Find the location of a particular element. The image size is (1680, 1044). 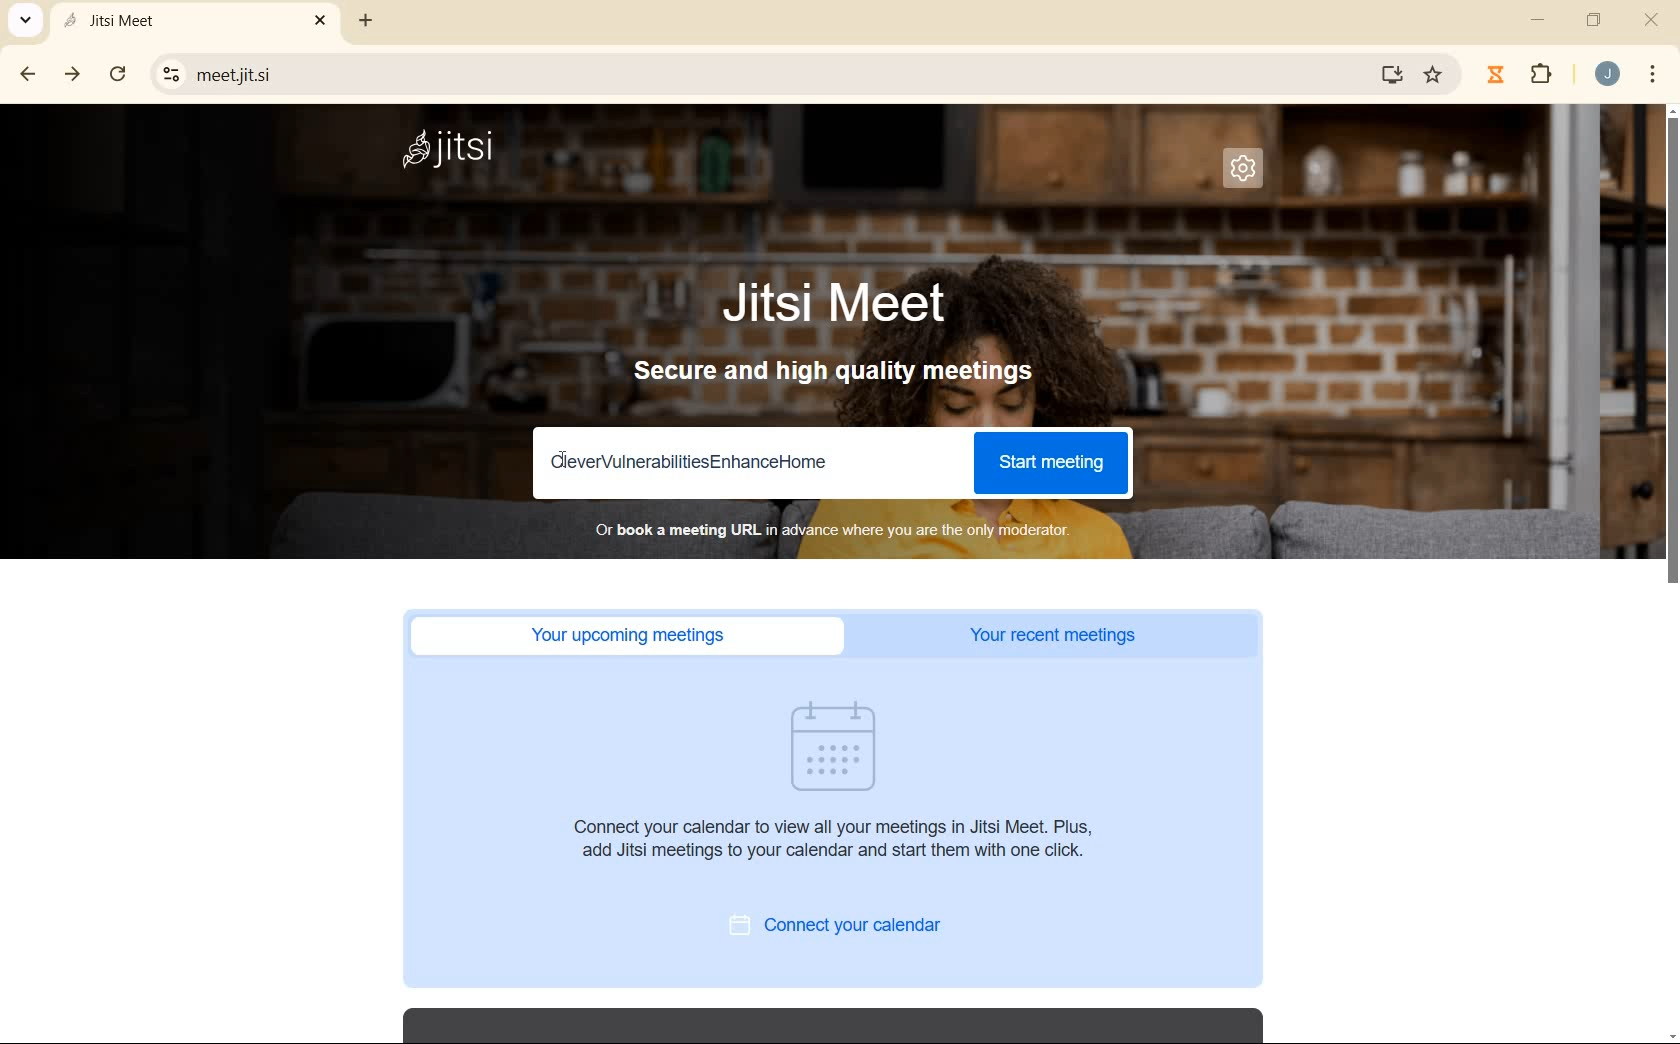

CLOSE is located at coordinates (1651, 22).